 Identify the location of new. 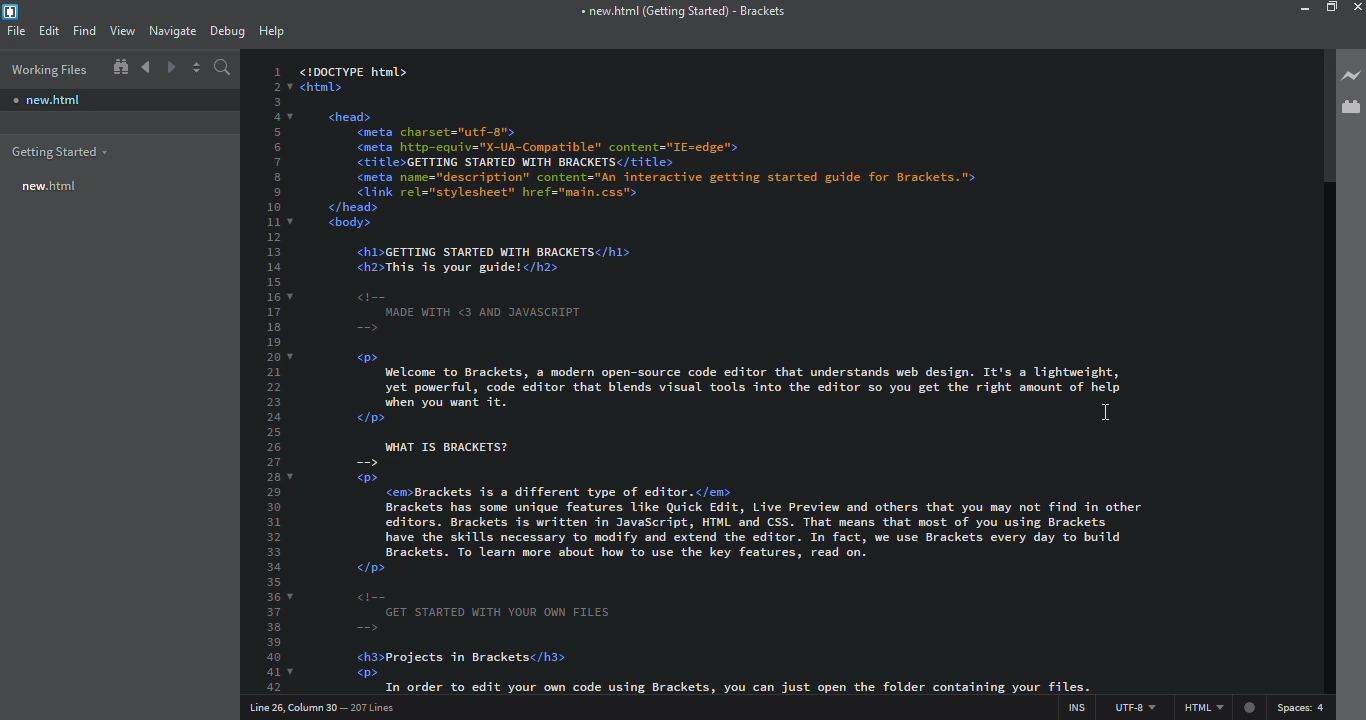
(51, 185).